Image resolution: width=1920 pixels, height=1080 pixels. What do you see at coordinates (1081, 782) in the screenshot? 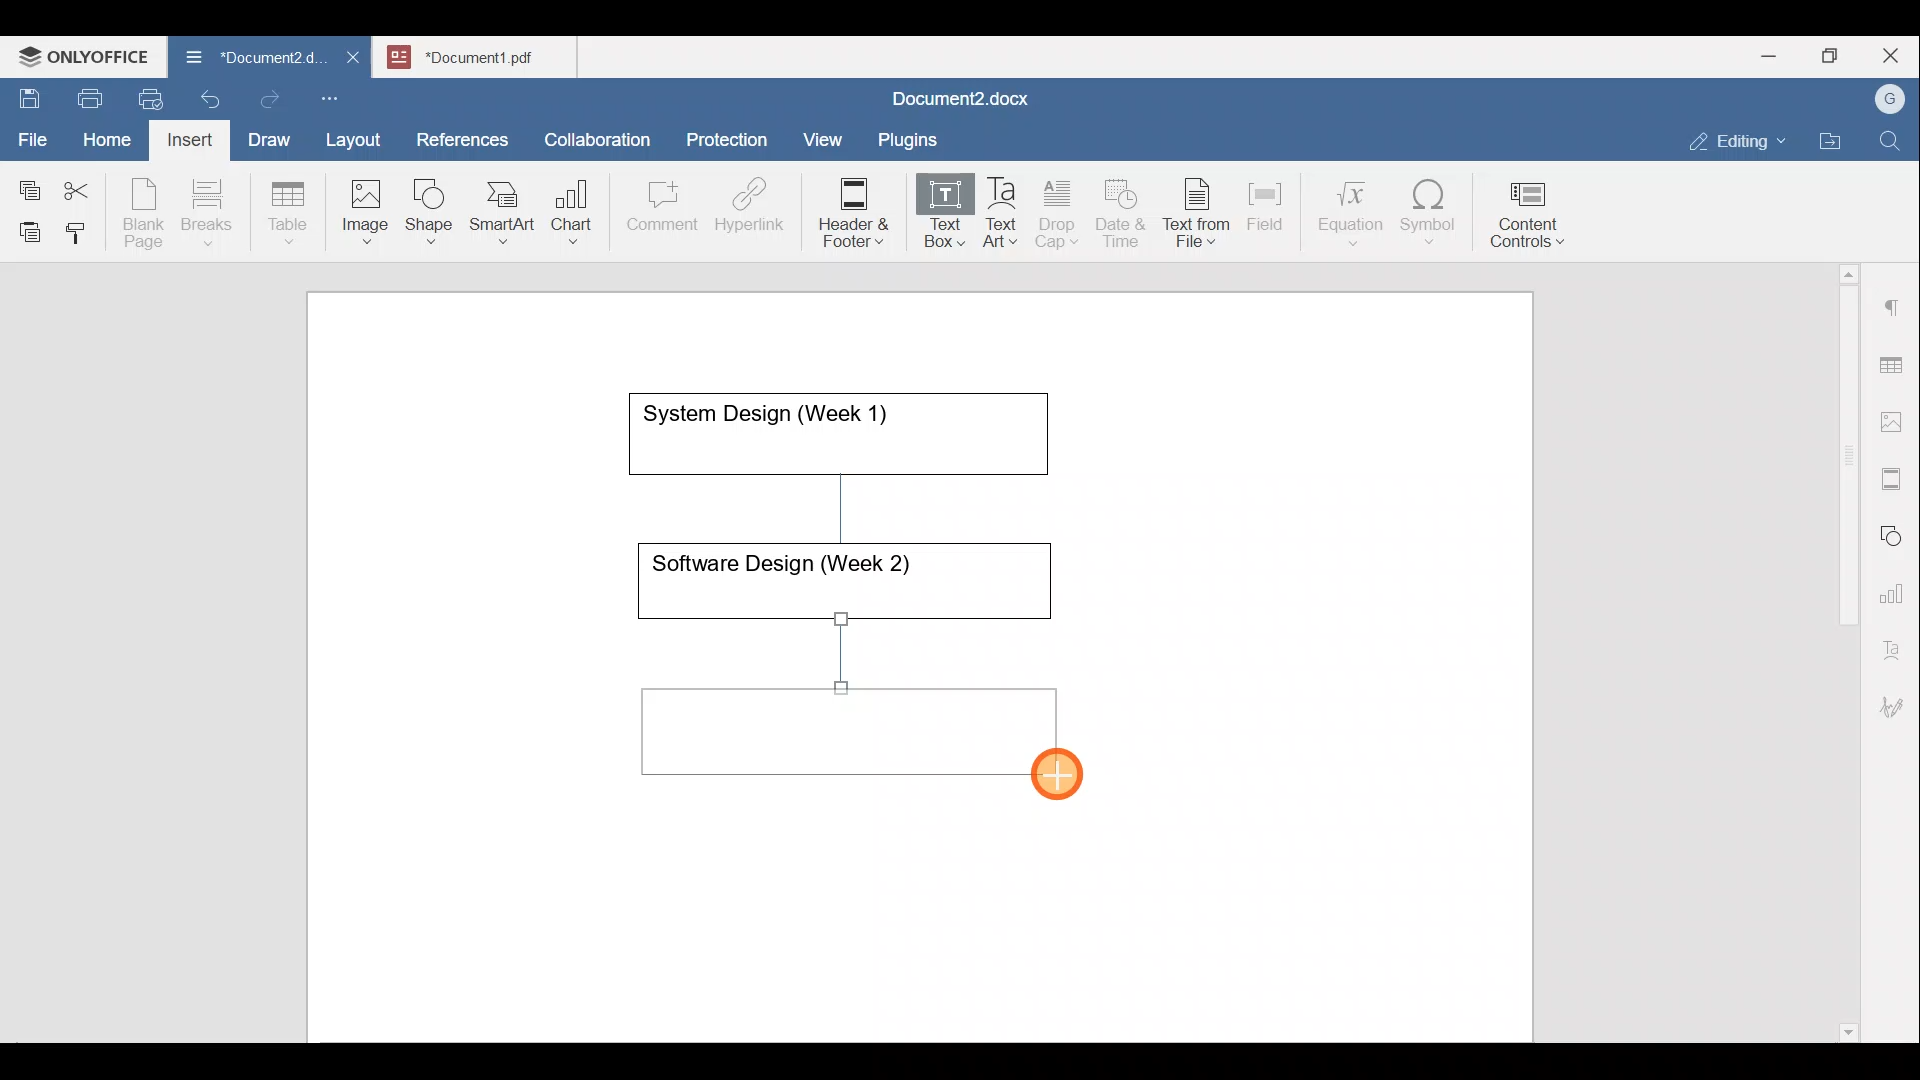
I see `Cursor` at bounding box center [1081, 782].